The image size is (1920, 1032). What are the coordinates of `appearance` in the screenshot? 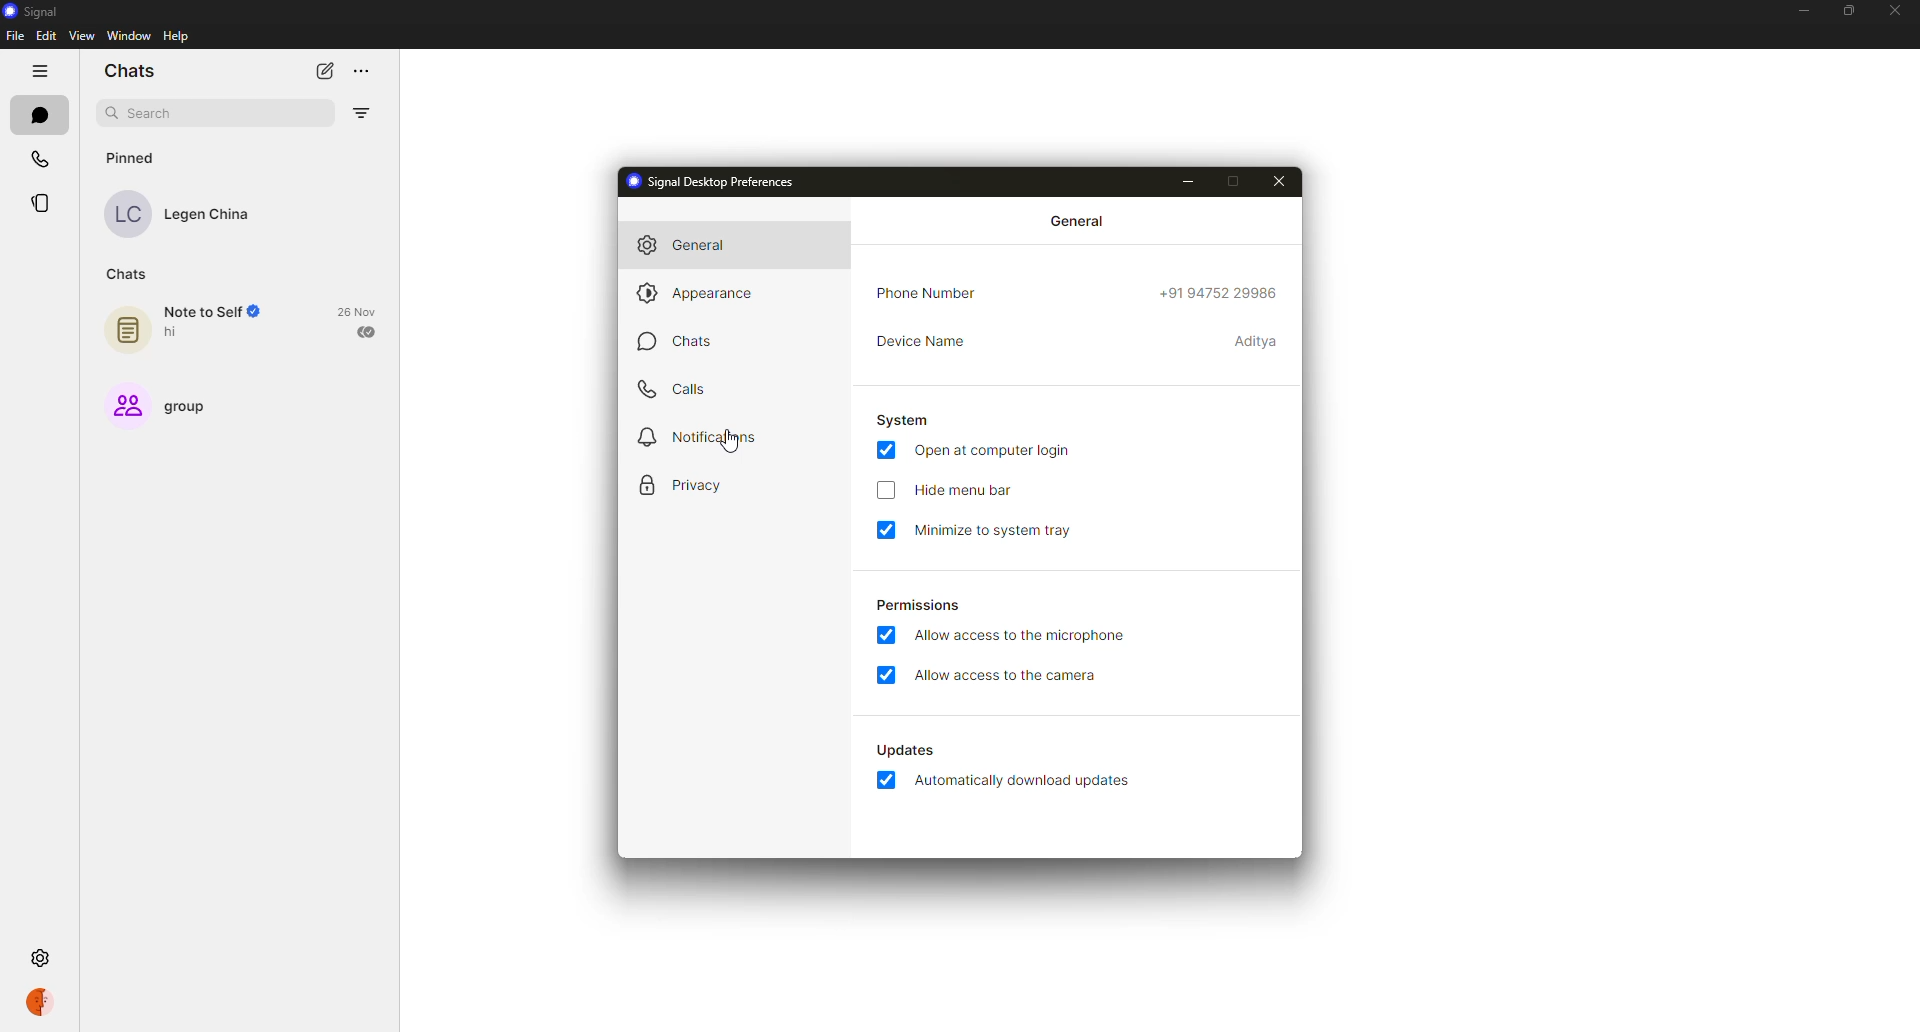 It's located at (697, 295).